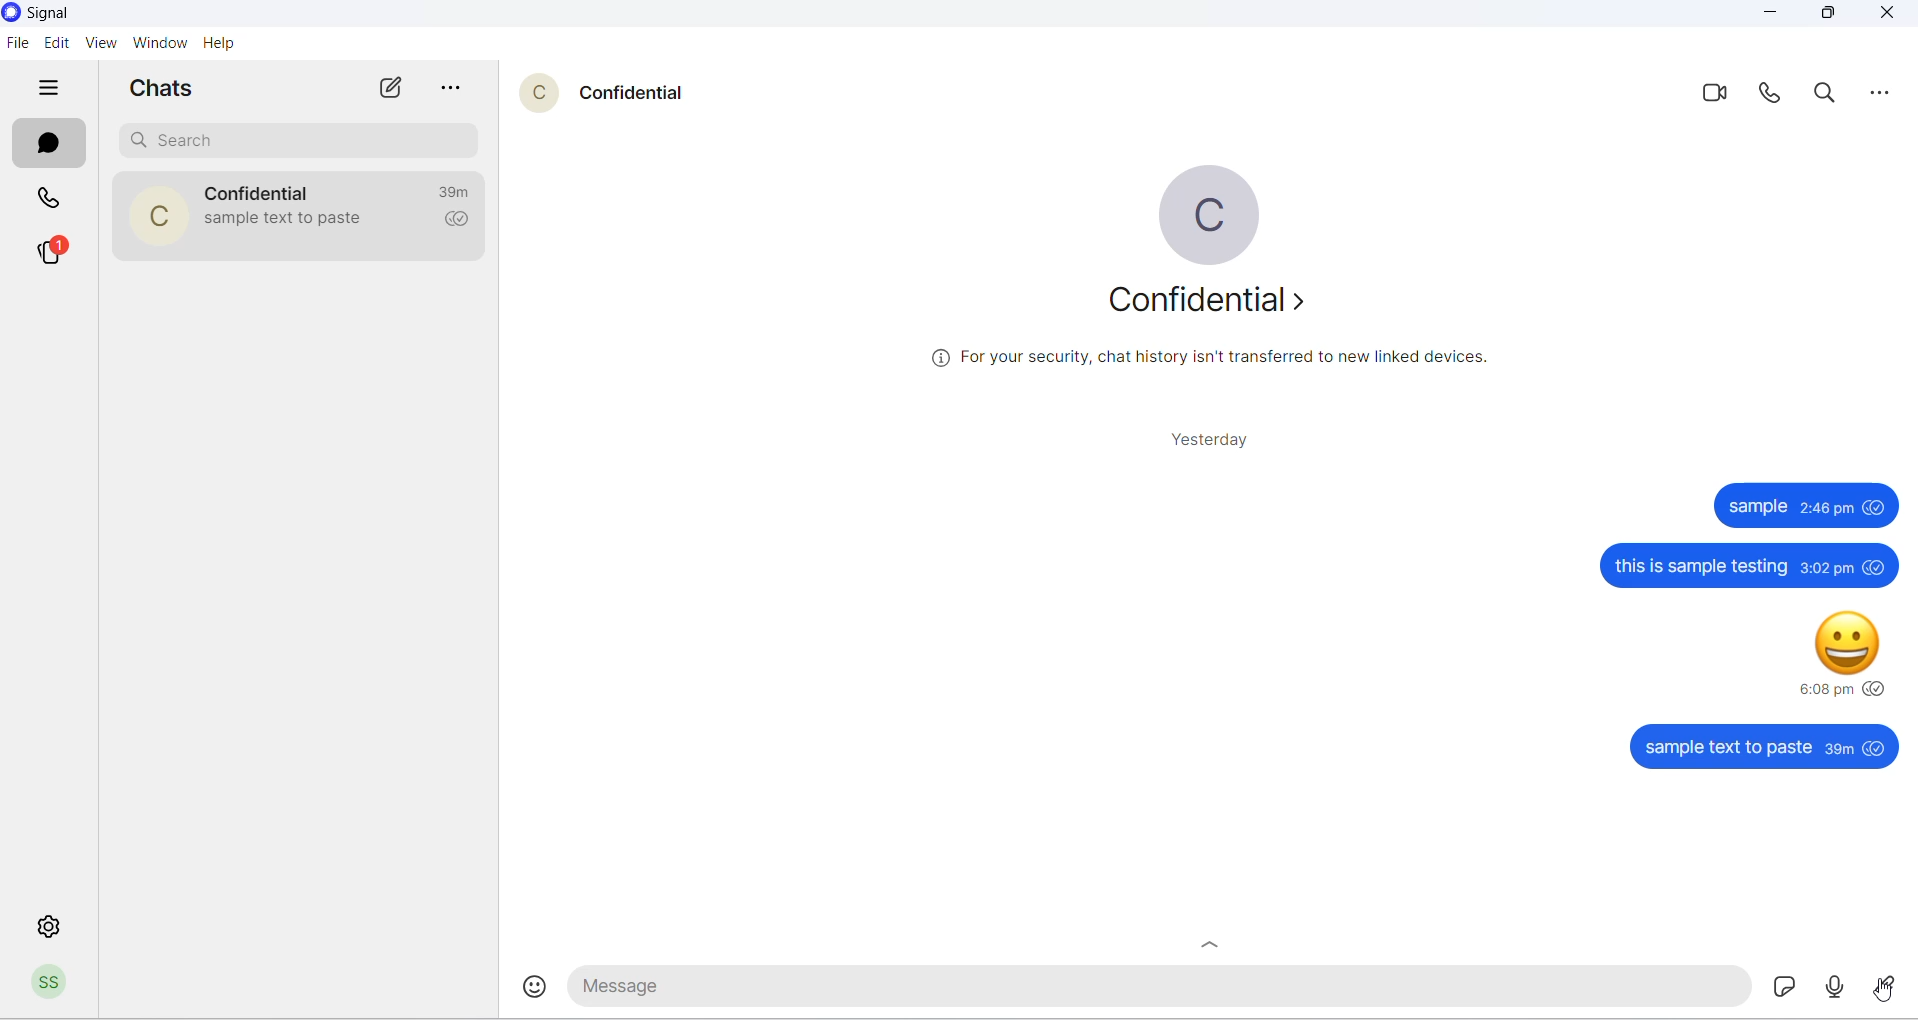 Image resolution: width=1918 pixels, height=1020 pixels. I want to click on new chat, so click(394, 89).